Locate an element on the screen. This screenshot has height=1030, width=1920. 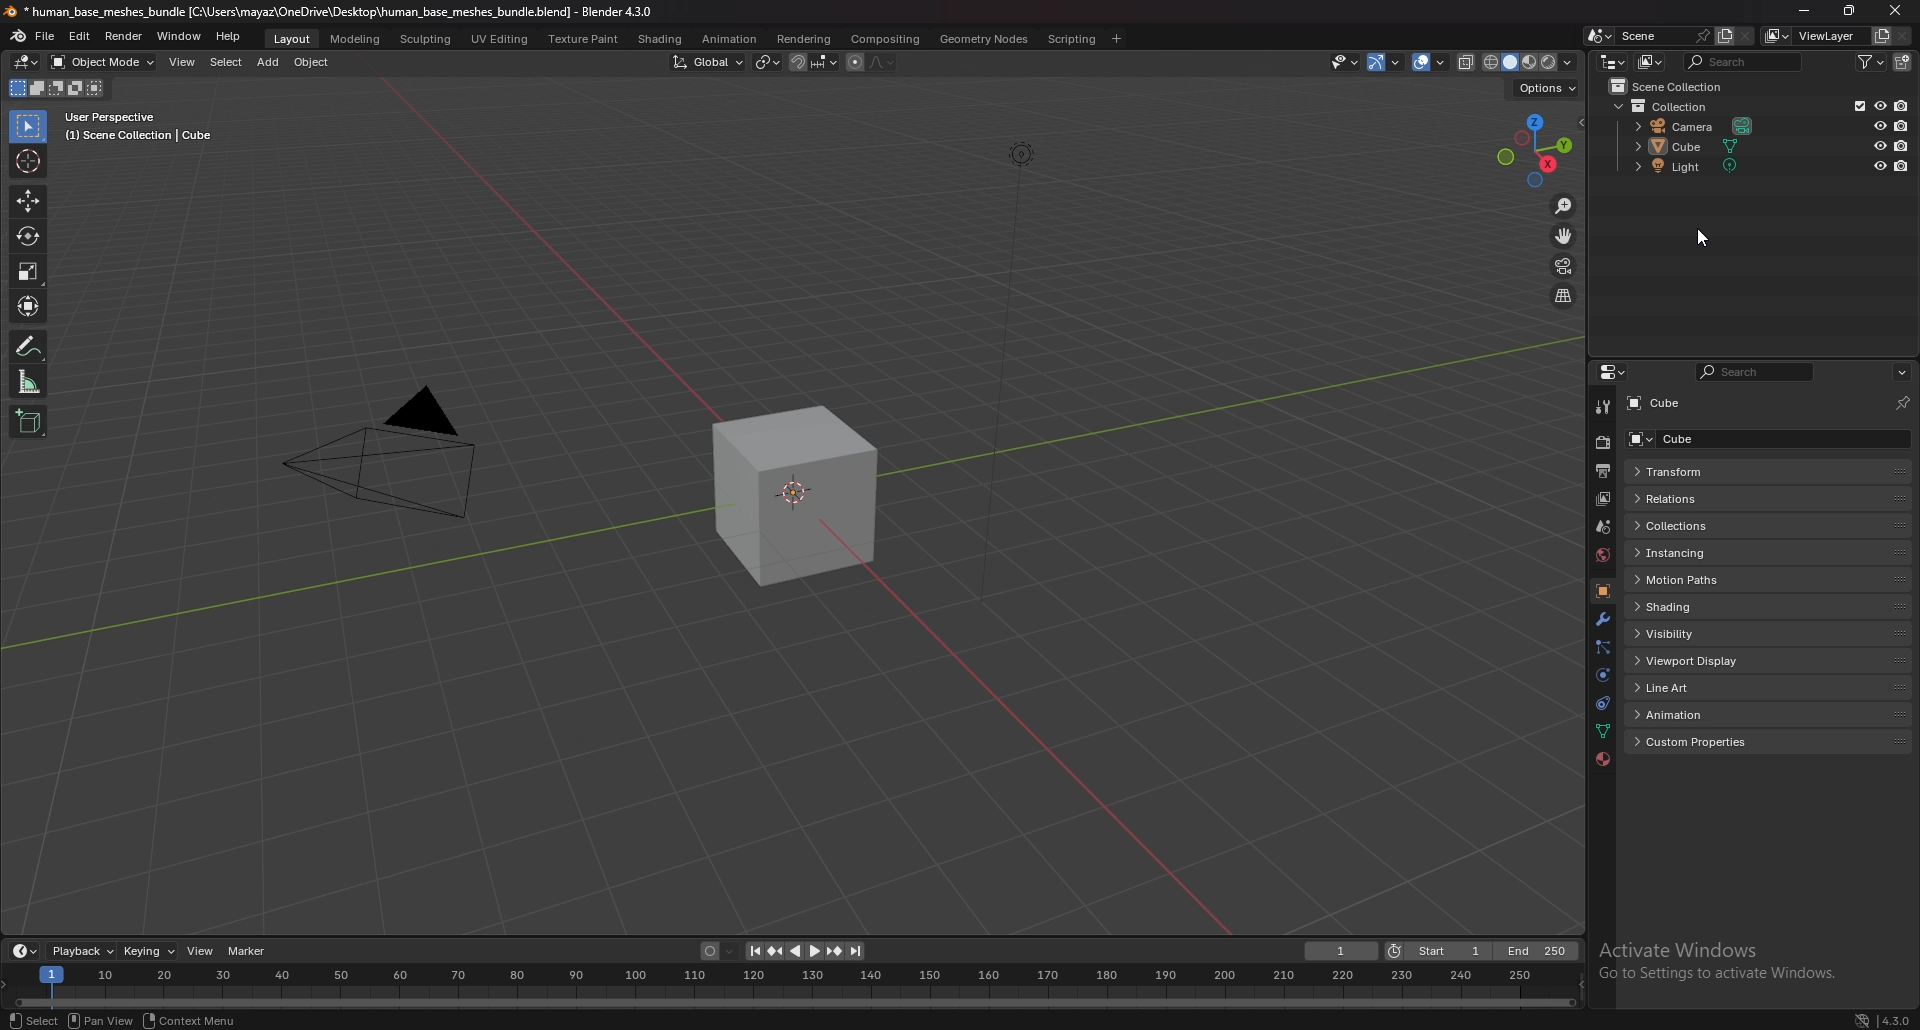
camera is located at coordinates (378, 450).